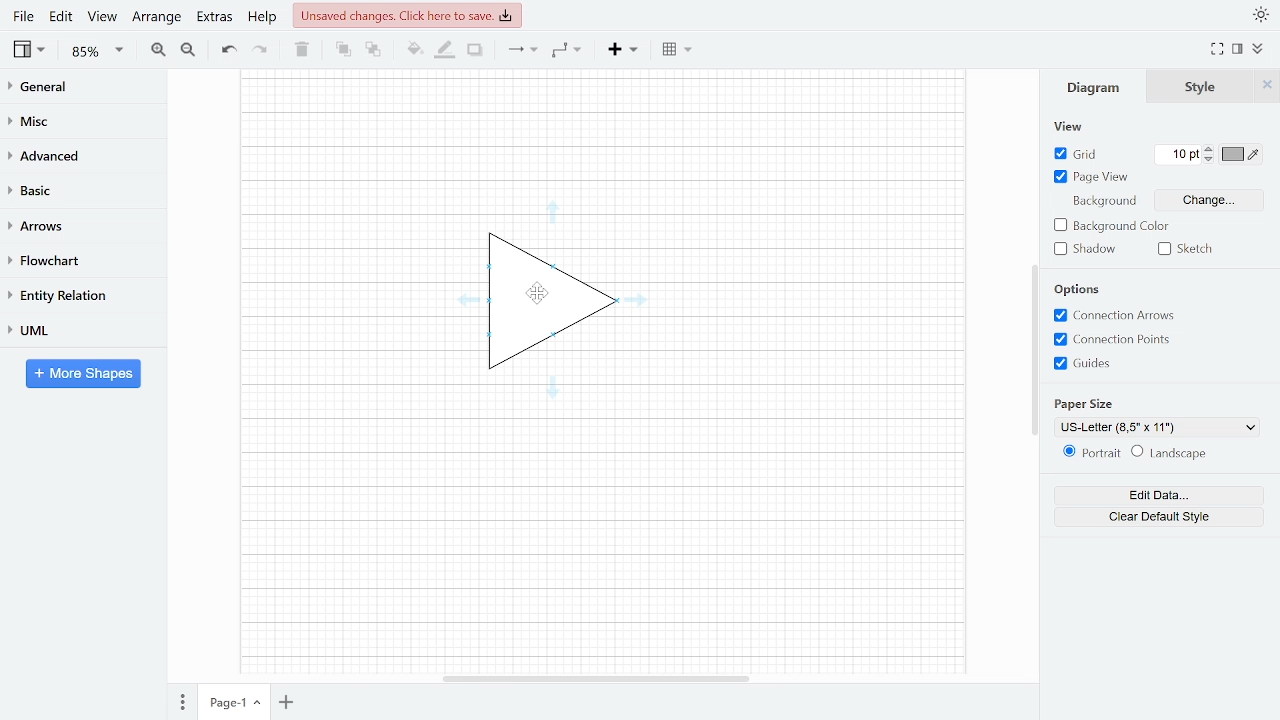 This screenshot has height=720, width=1280. Describe the element at coordinates (1100, 178) in the screenshot. I see `Page View` at that location.